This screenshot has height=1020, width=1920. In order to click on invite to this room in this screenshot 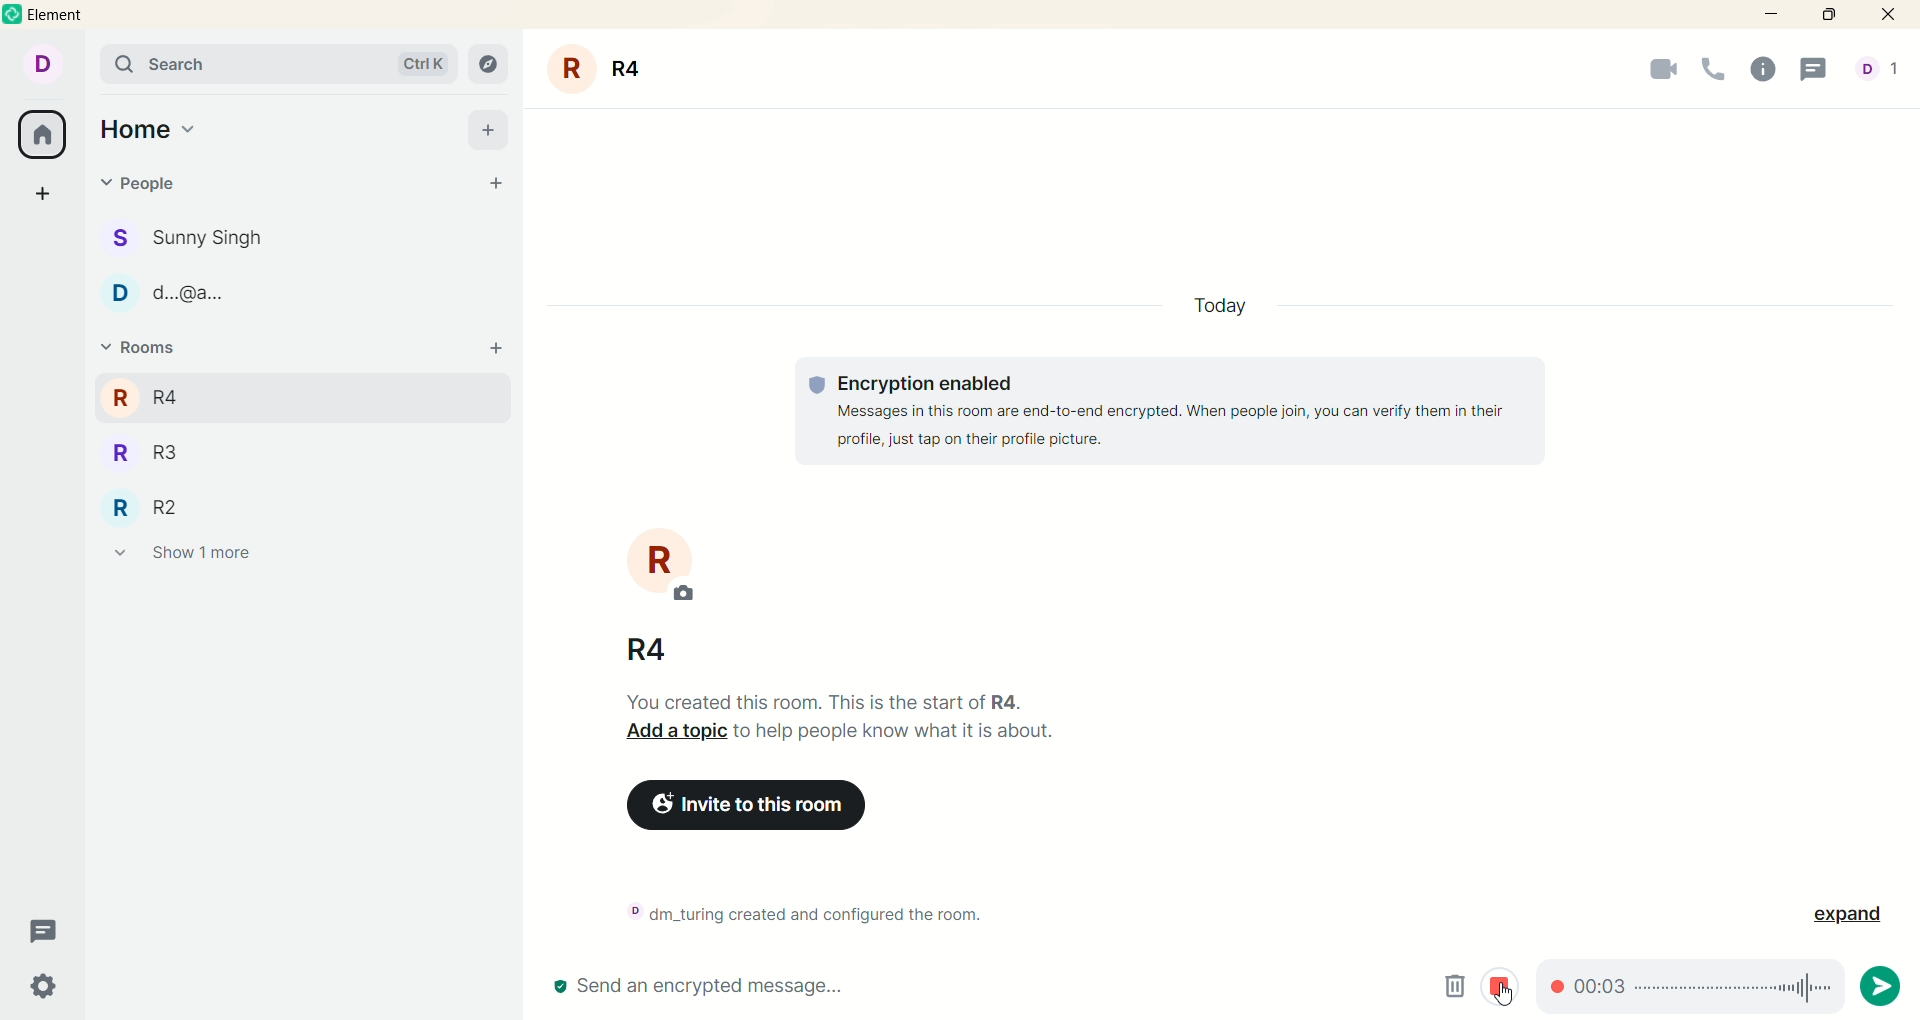, I will do `click(779, 809)`.